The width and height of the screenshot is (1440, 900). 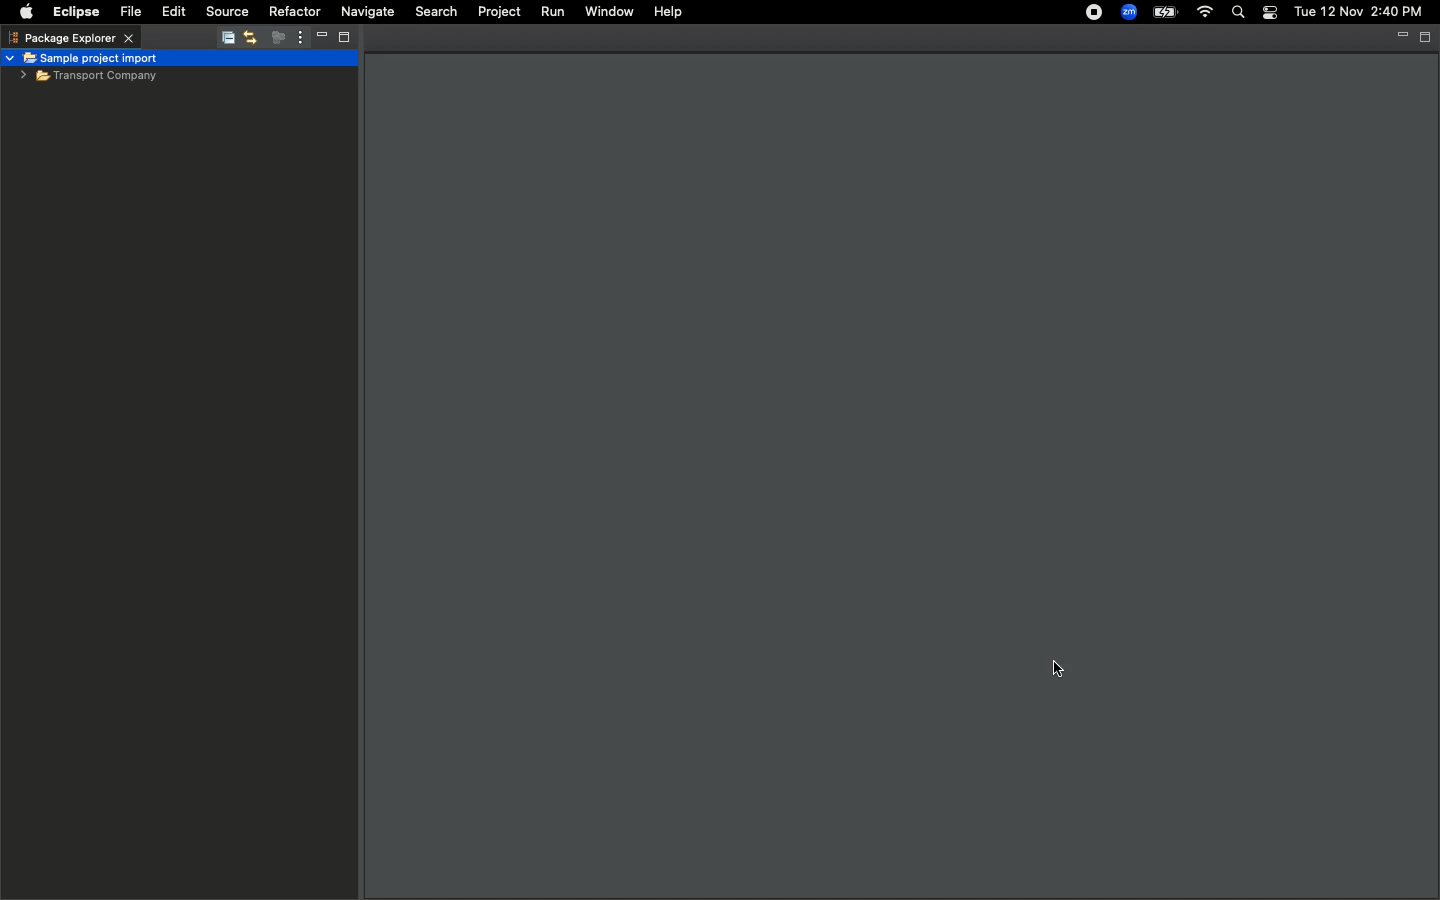 What do you see at coordinates (1167, 12) in the screenshot?
I see `Charge` at bounding box center [1167, 12].